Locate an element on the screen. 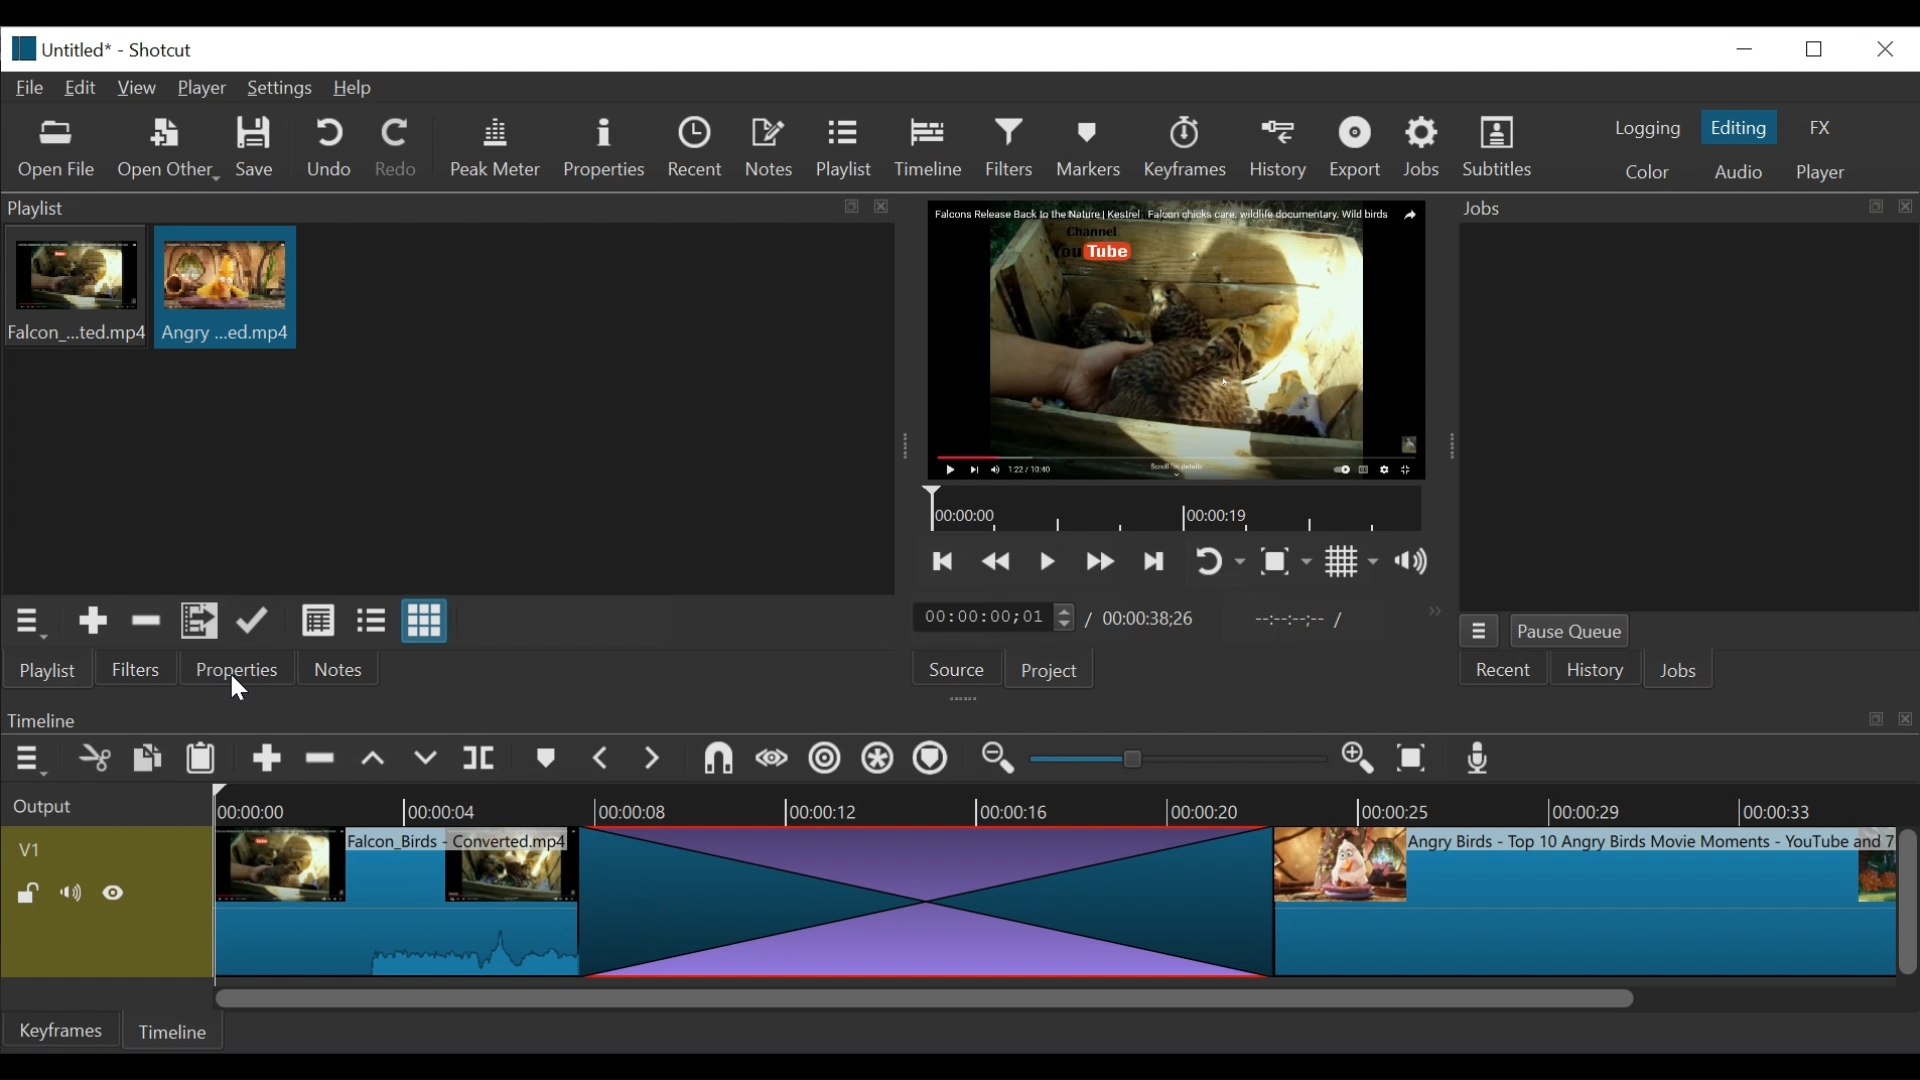  Hide is located at coordinates (119, 893).